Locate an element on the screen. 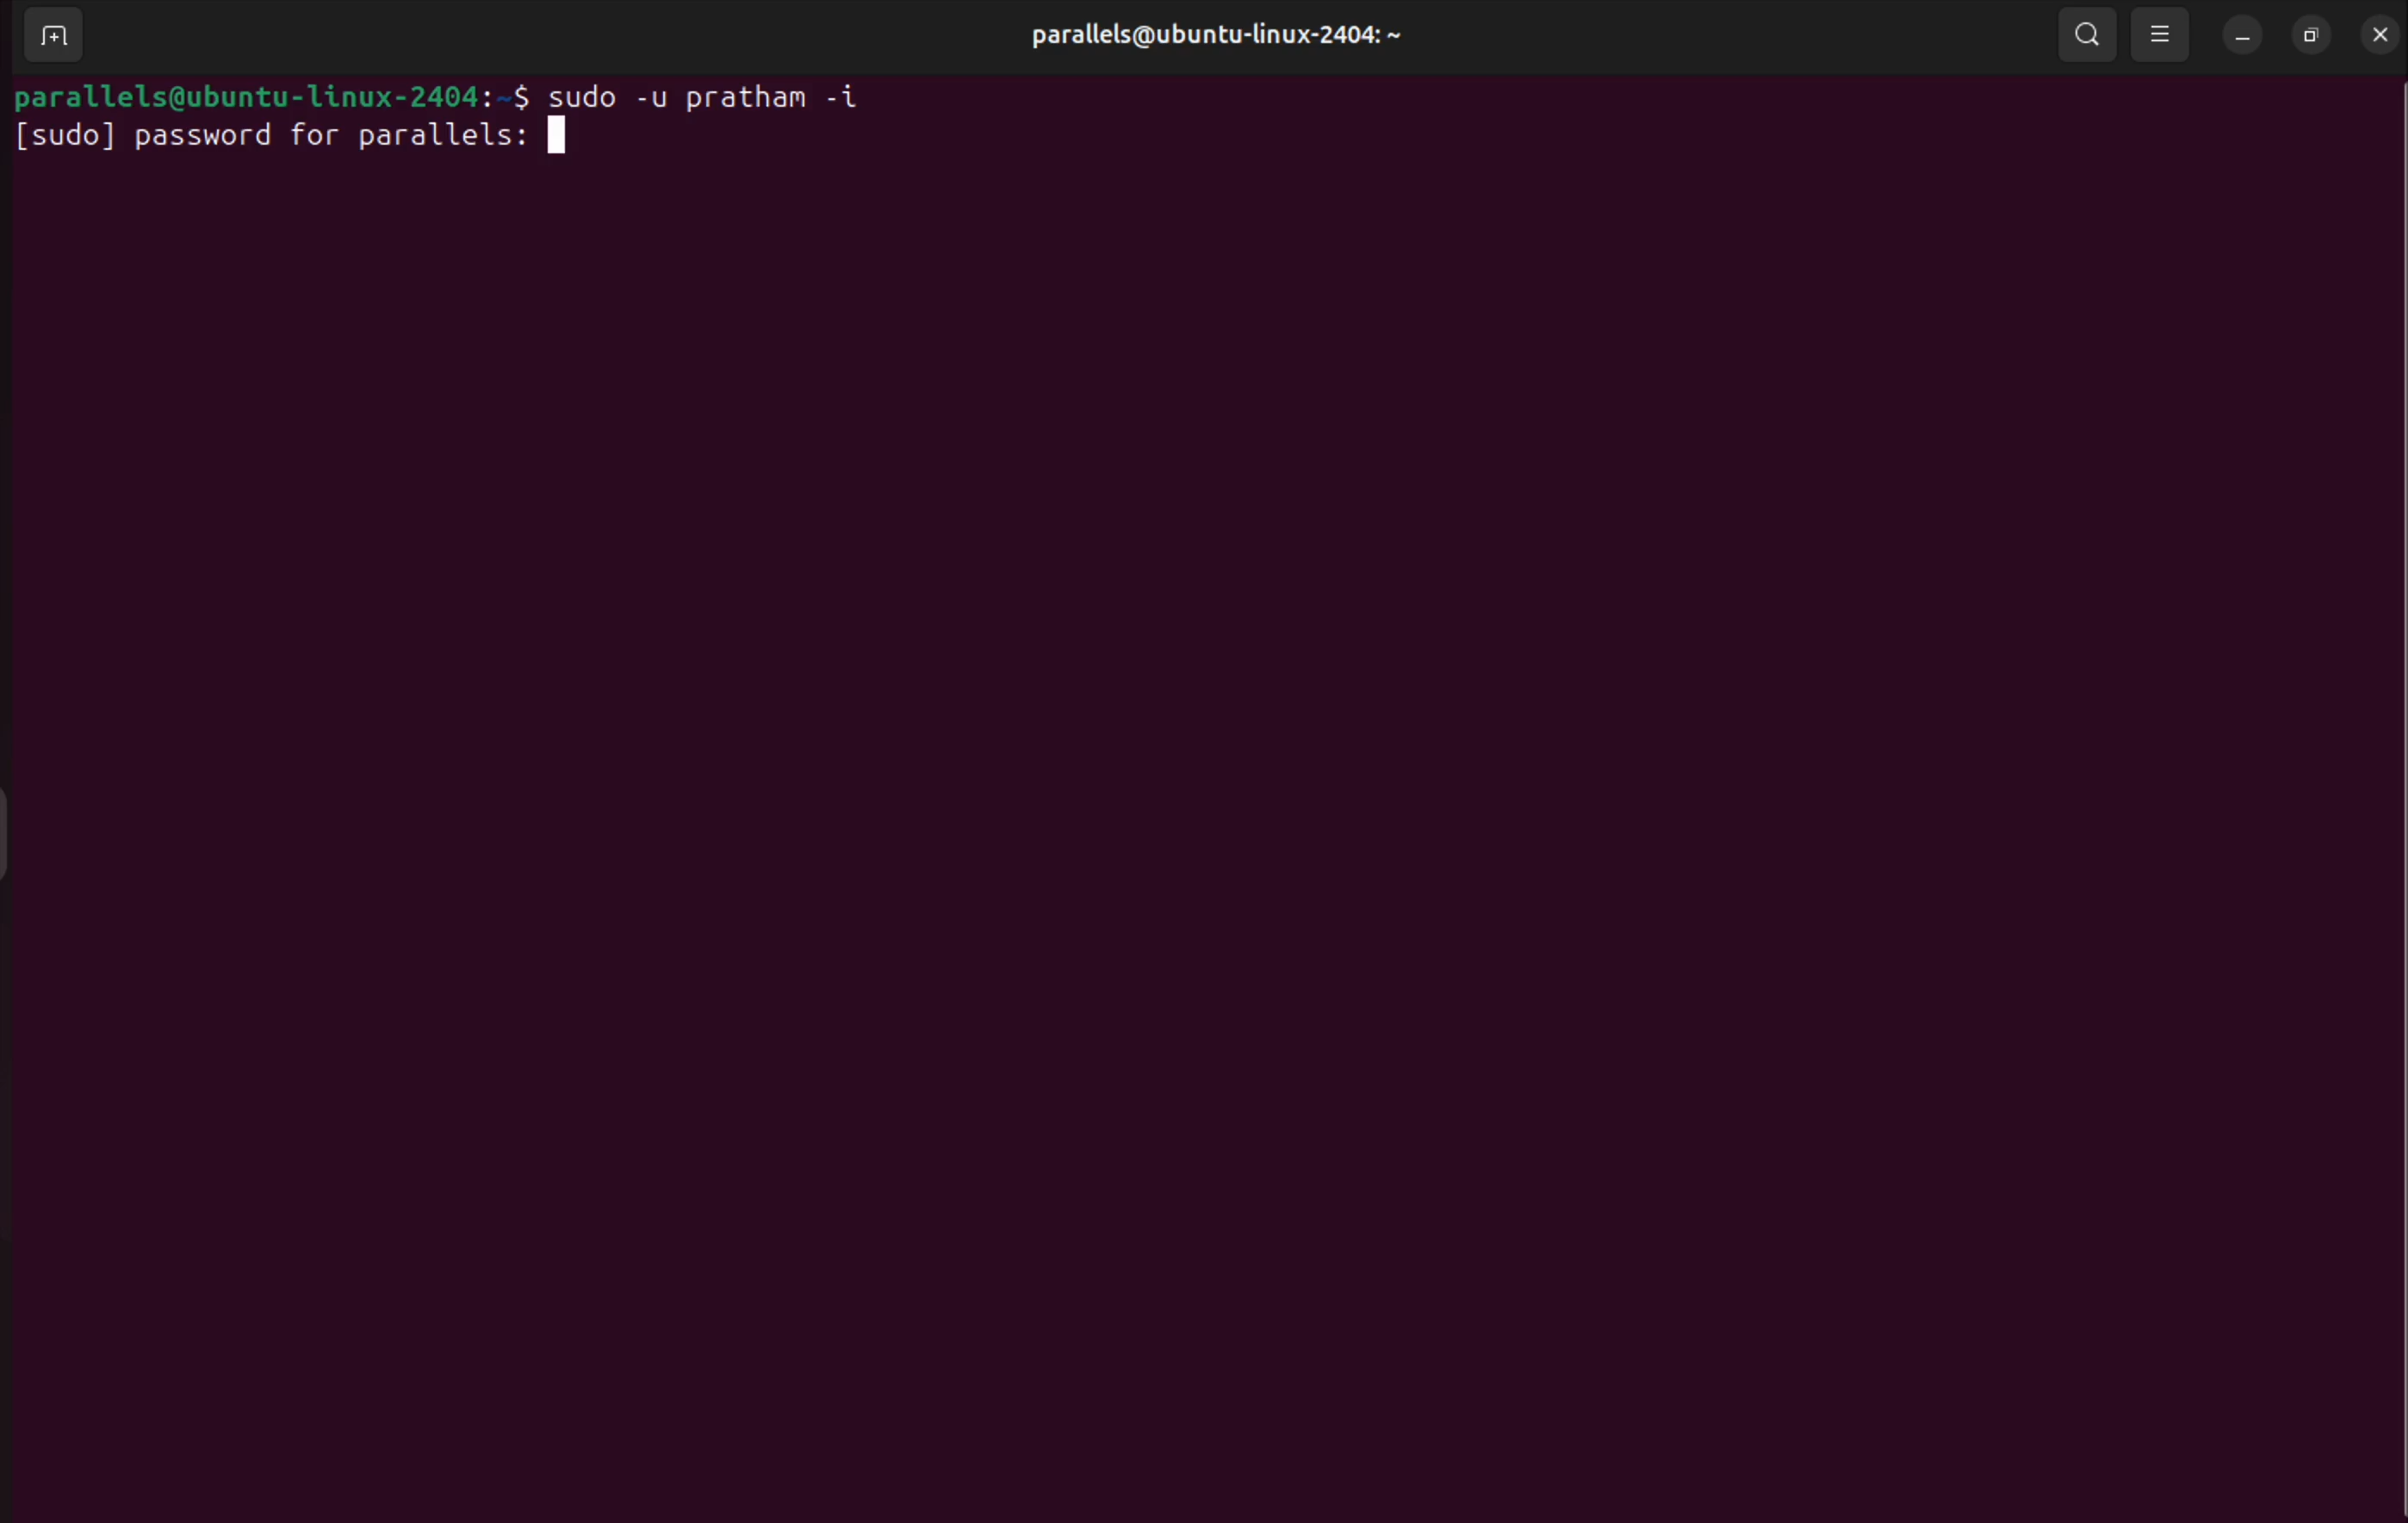  view options is located at coordinates (2166, 30).